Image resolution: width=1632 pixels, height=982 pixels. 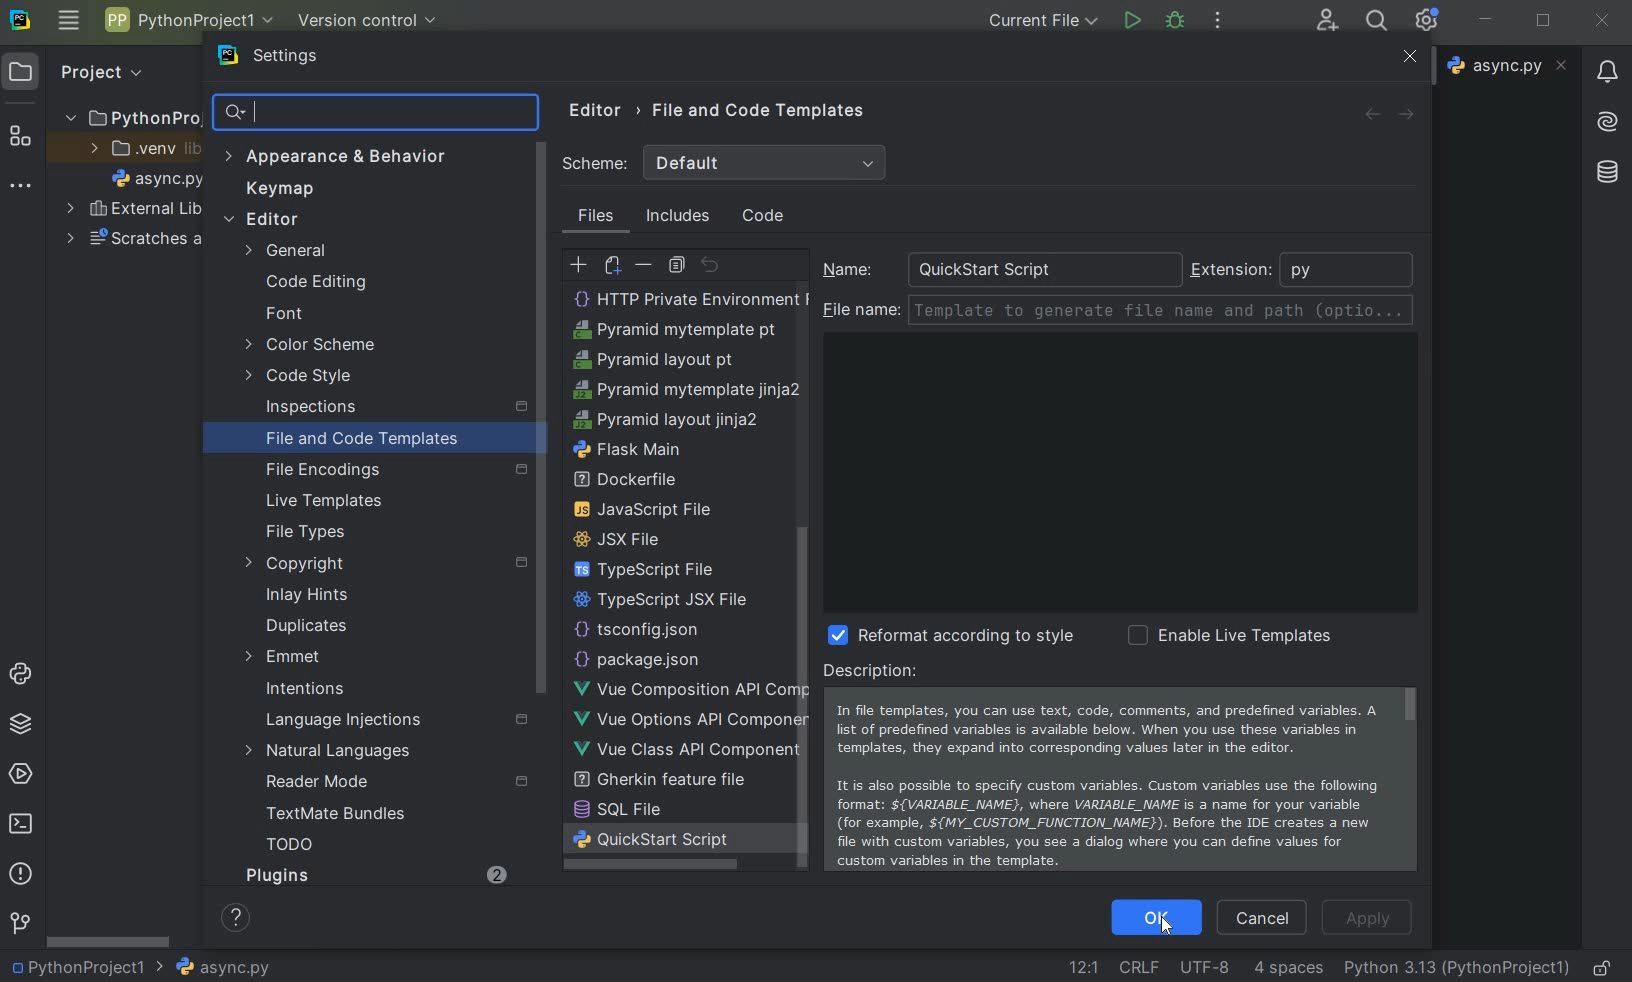 What do you see at coordinates (307, 379) in the screenshot?
I see `code style` at bounding box center [307, 379].